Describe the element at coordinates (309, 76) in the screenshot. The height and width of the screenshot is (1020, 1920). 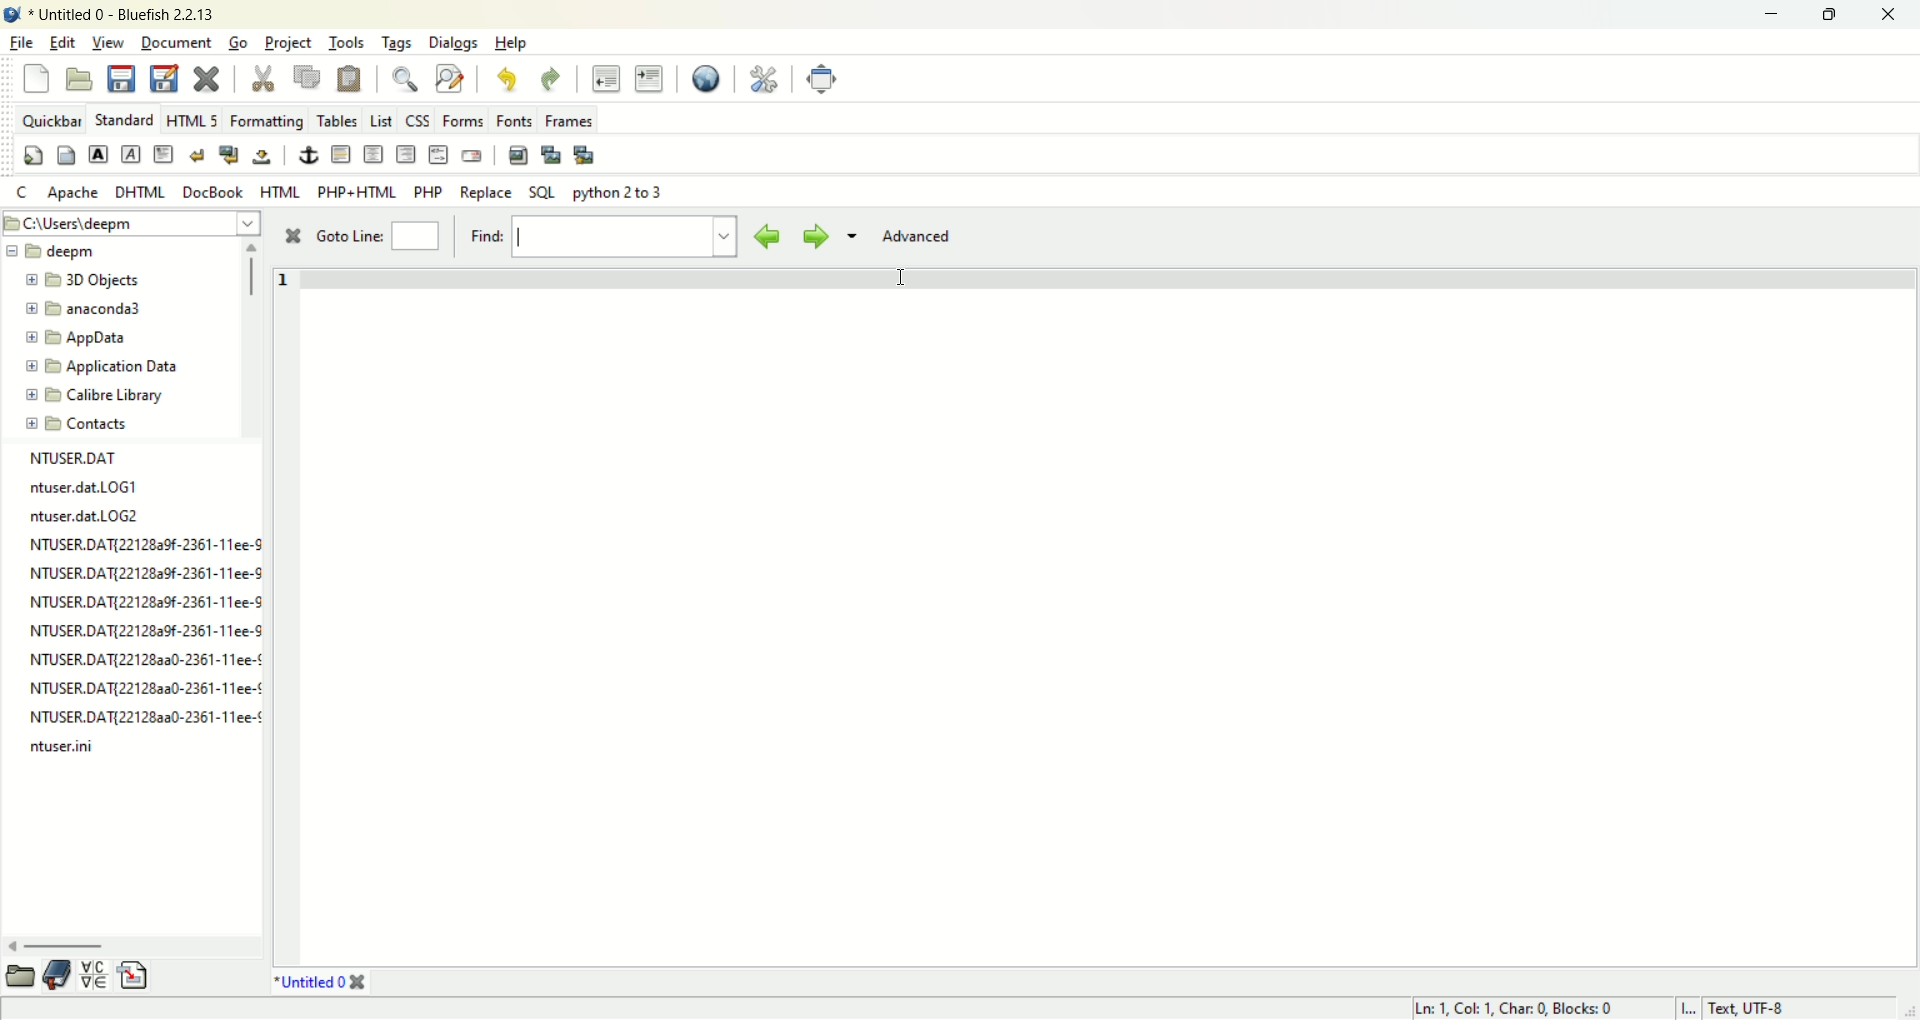
I see `copy` at that location.